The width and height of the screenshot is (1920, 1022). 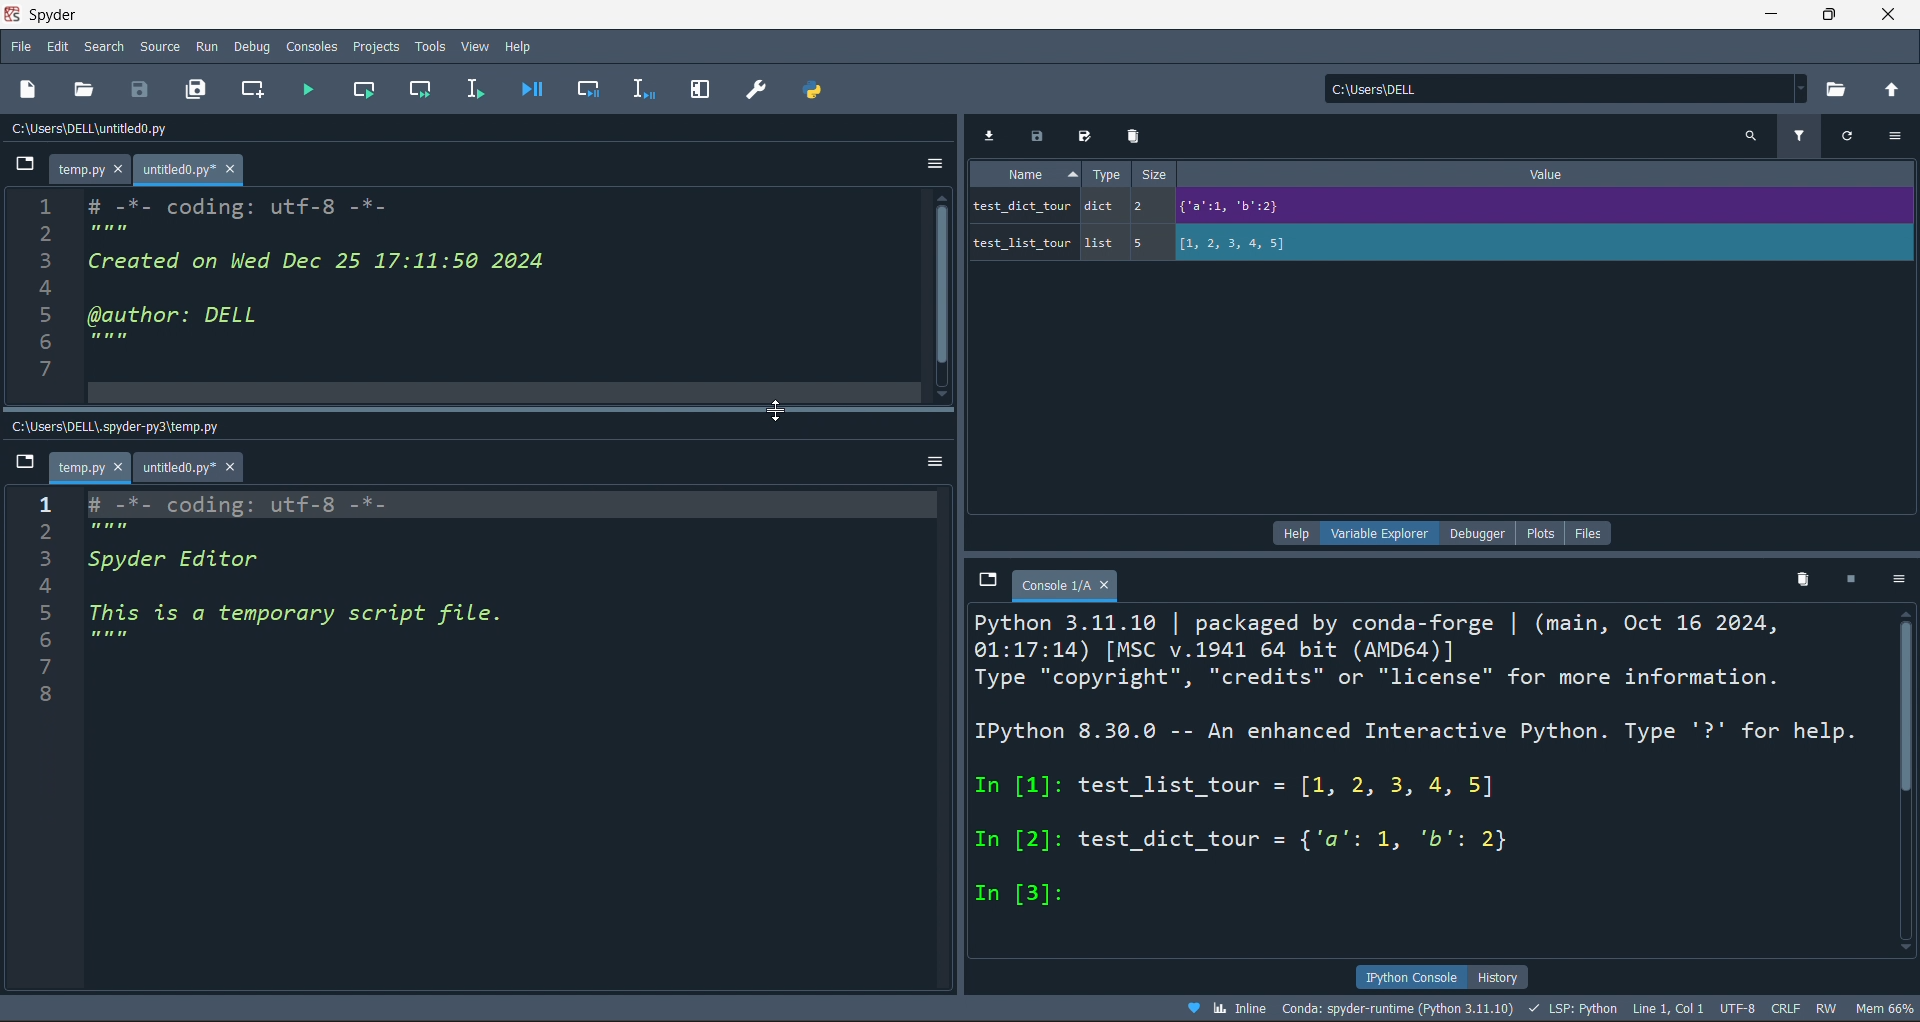 What do you see at coordinates (260, 502) in the screenshot?
I see `1 # -*¥- coding: utf-8 -*-` at bounding box center [260, 502].